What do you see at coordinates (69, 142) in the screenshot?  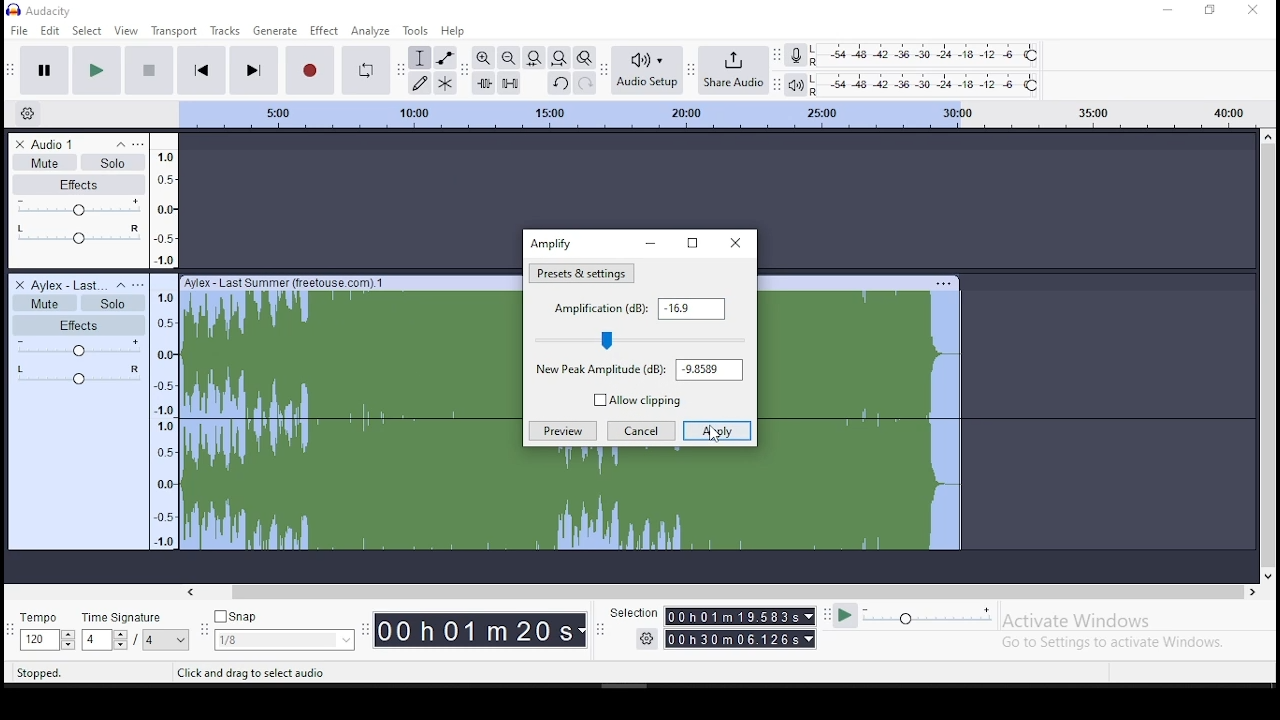 I see `audio track name` at bounding box center [69, 142].